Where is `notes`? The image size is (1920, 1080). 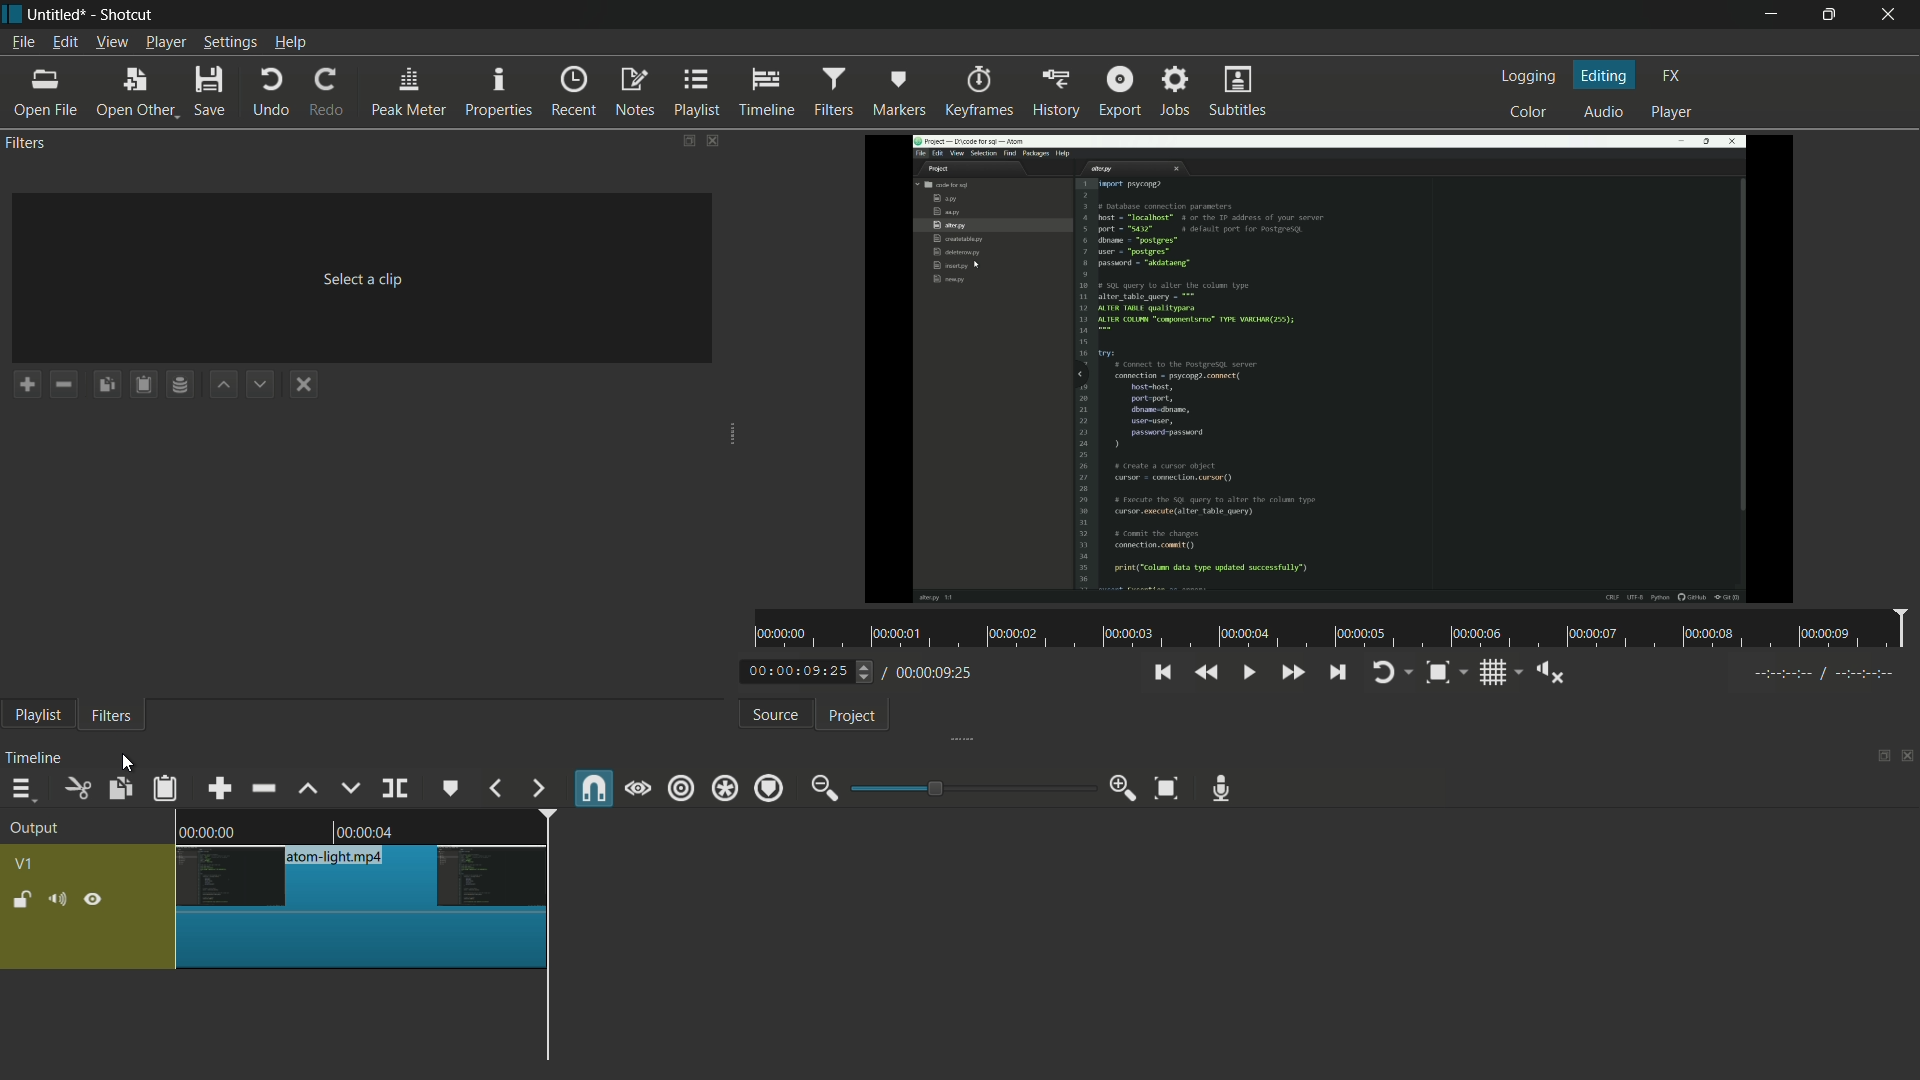
notes is located at coordinates (634, 93).